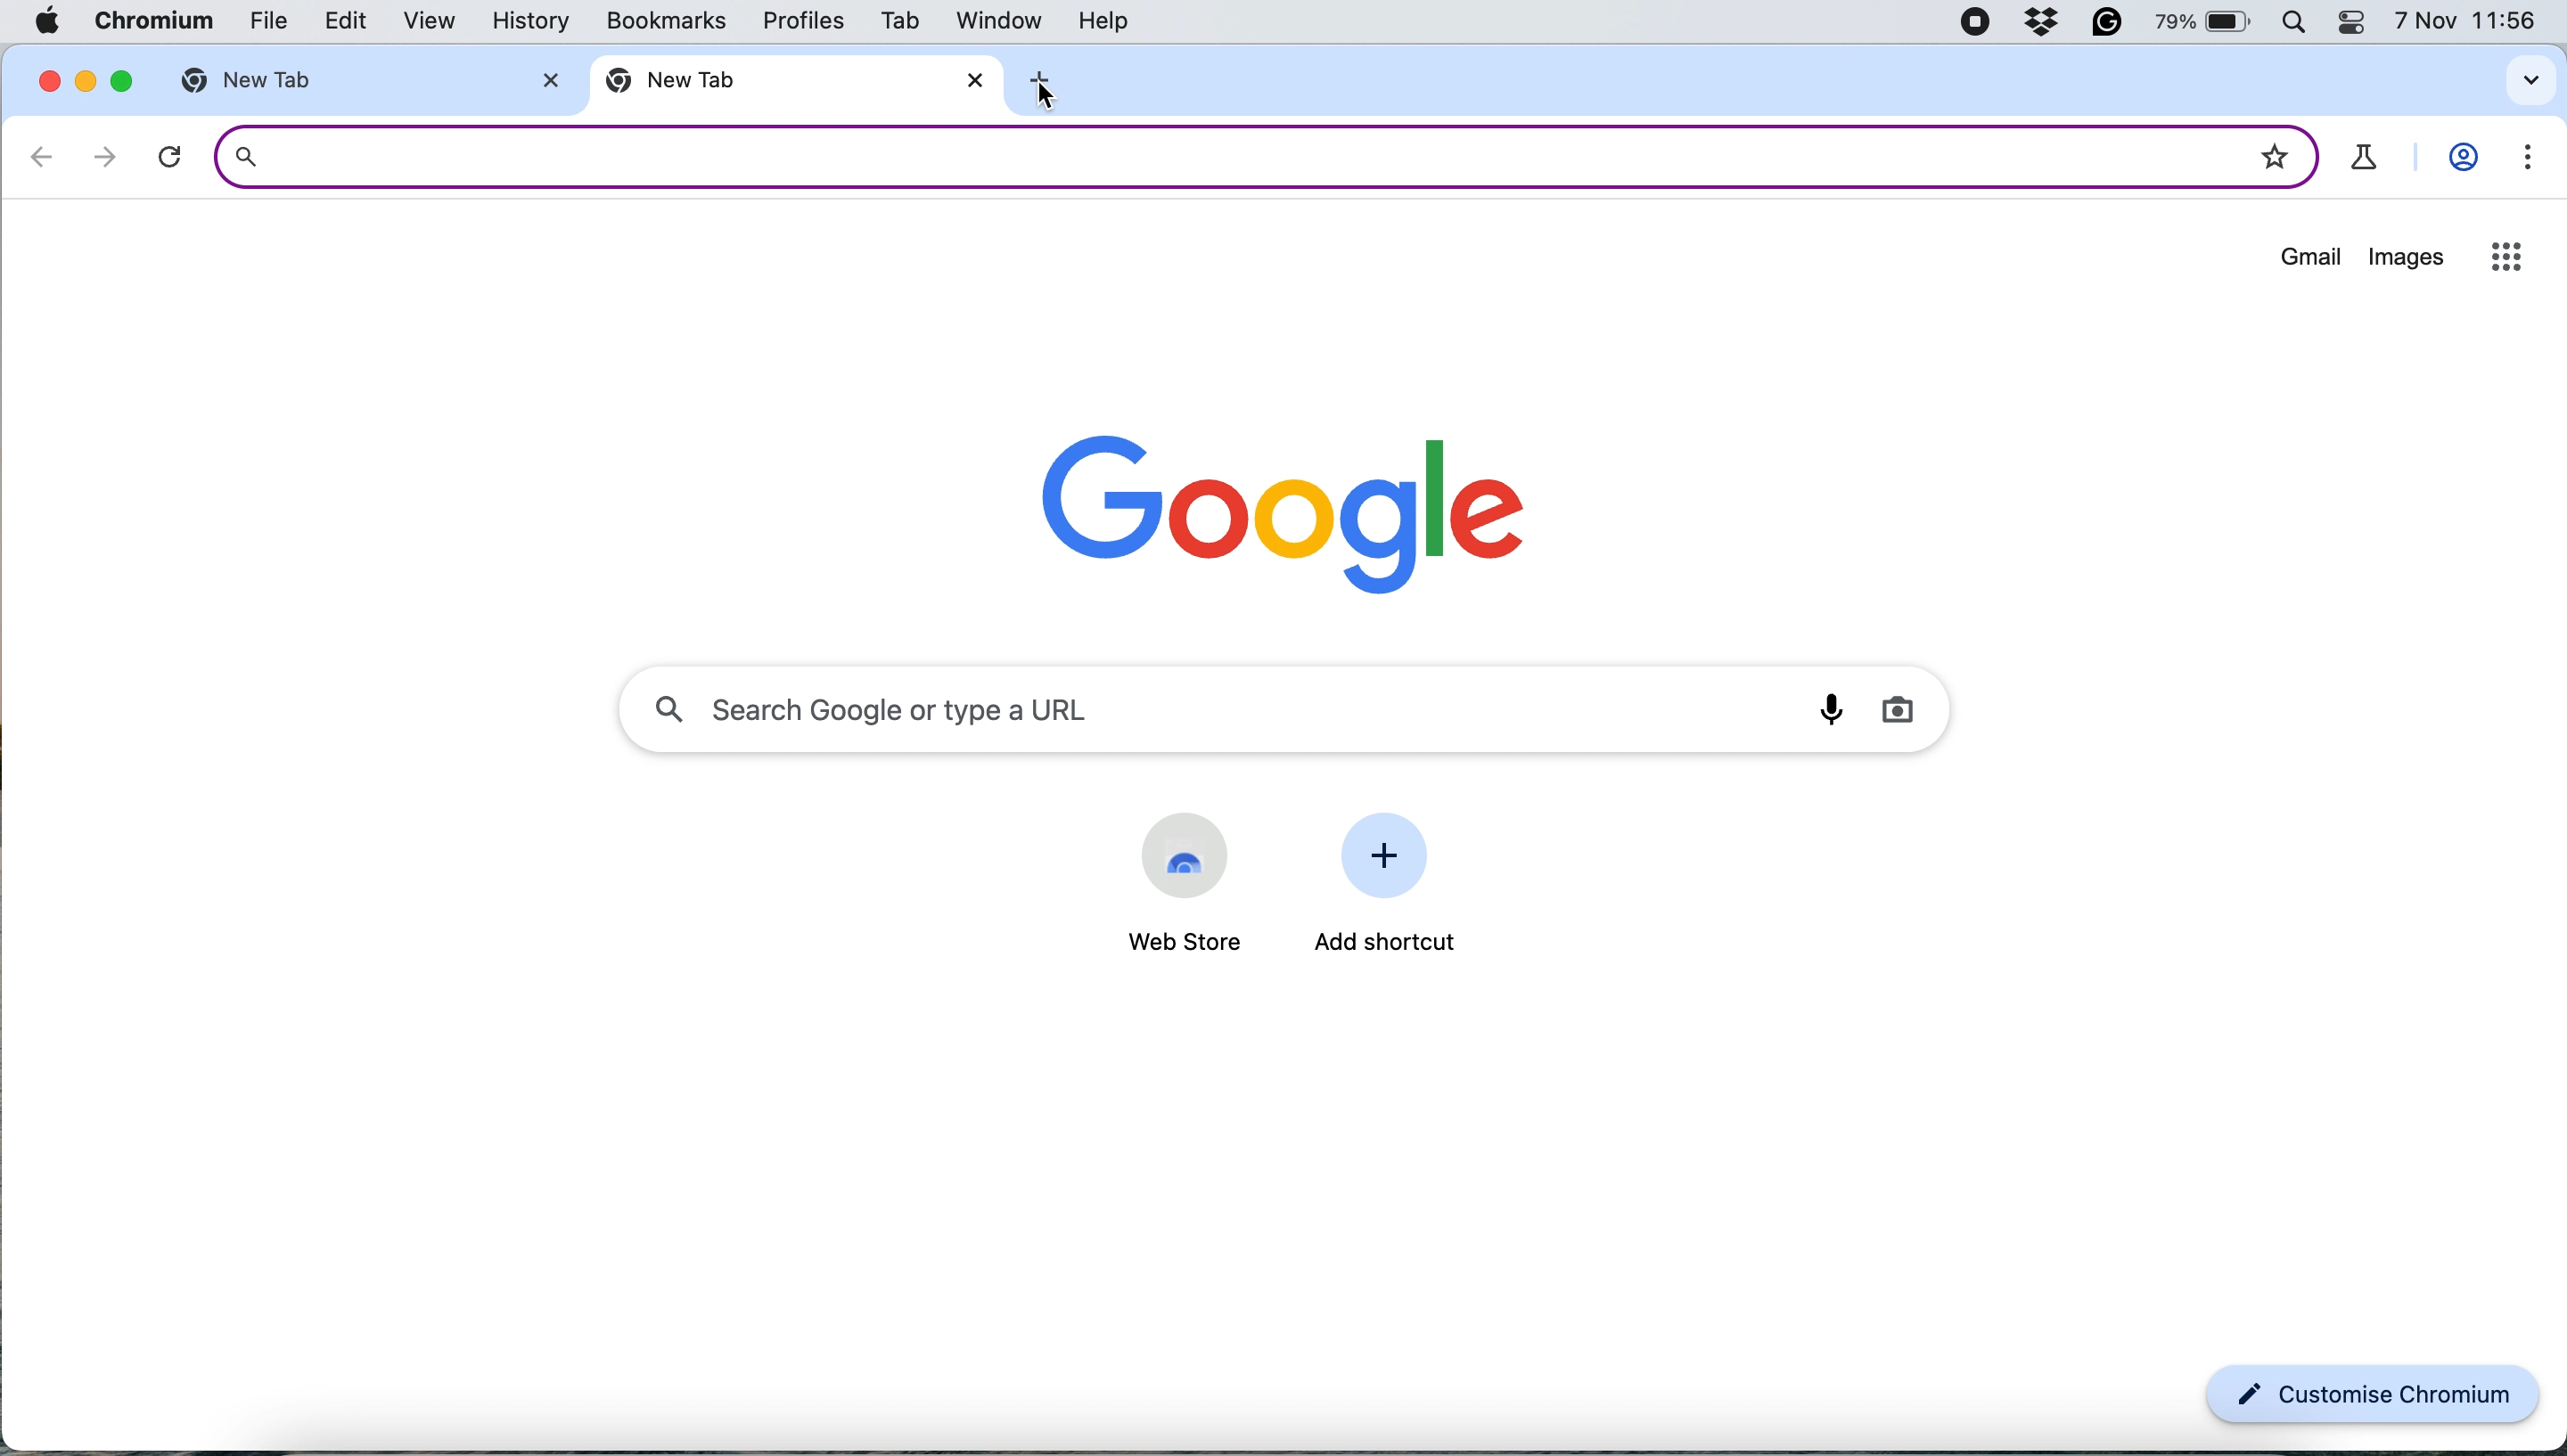 The image size is (2567, 1456). Describe the element at coordinates (668, 22) in the screenshot. I see `bookmarks` at that location.